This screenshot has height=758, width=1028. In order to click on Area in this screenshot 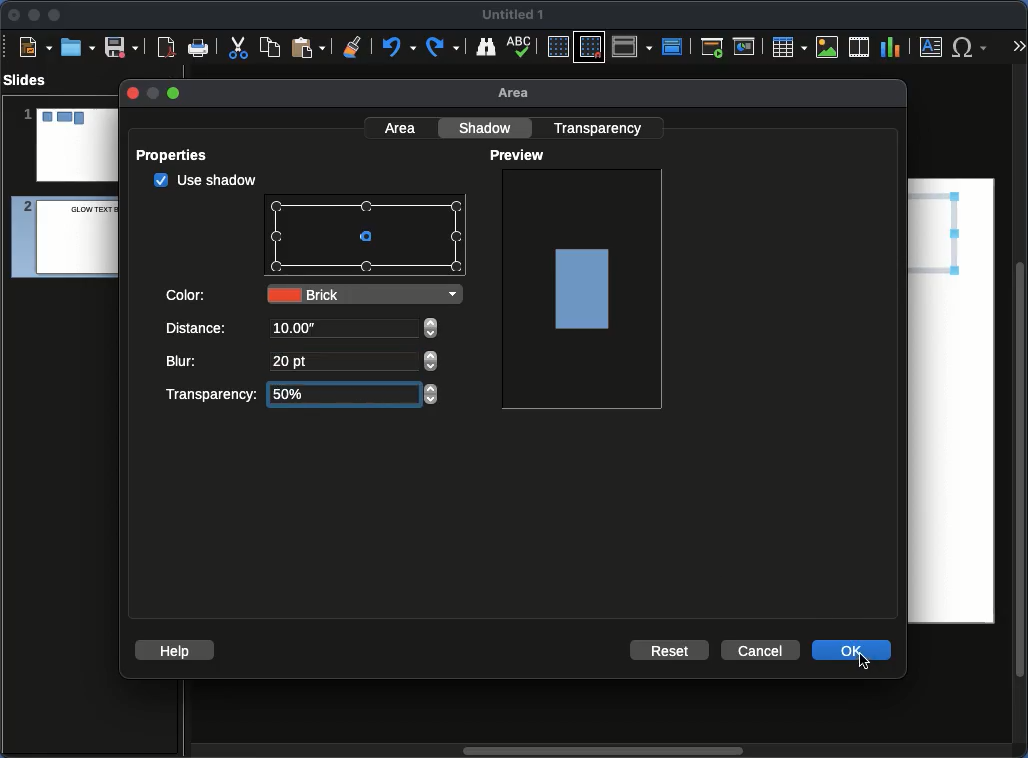, I will do `click(519, 94)`.